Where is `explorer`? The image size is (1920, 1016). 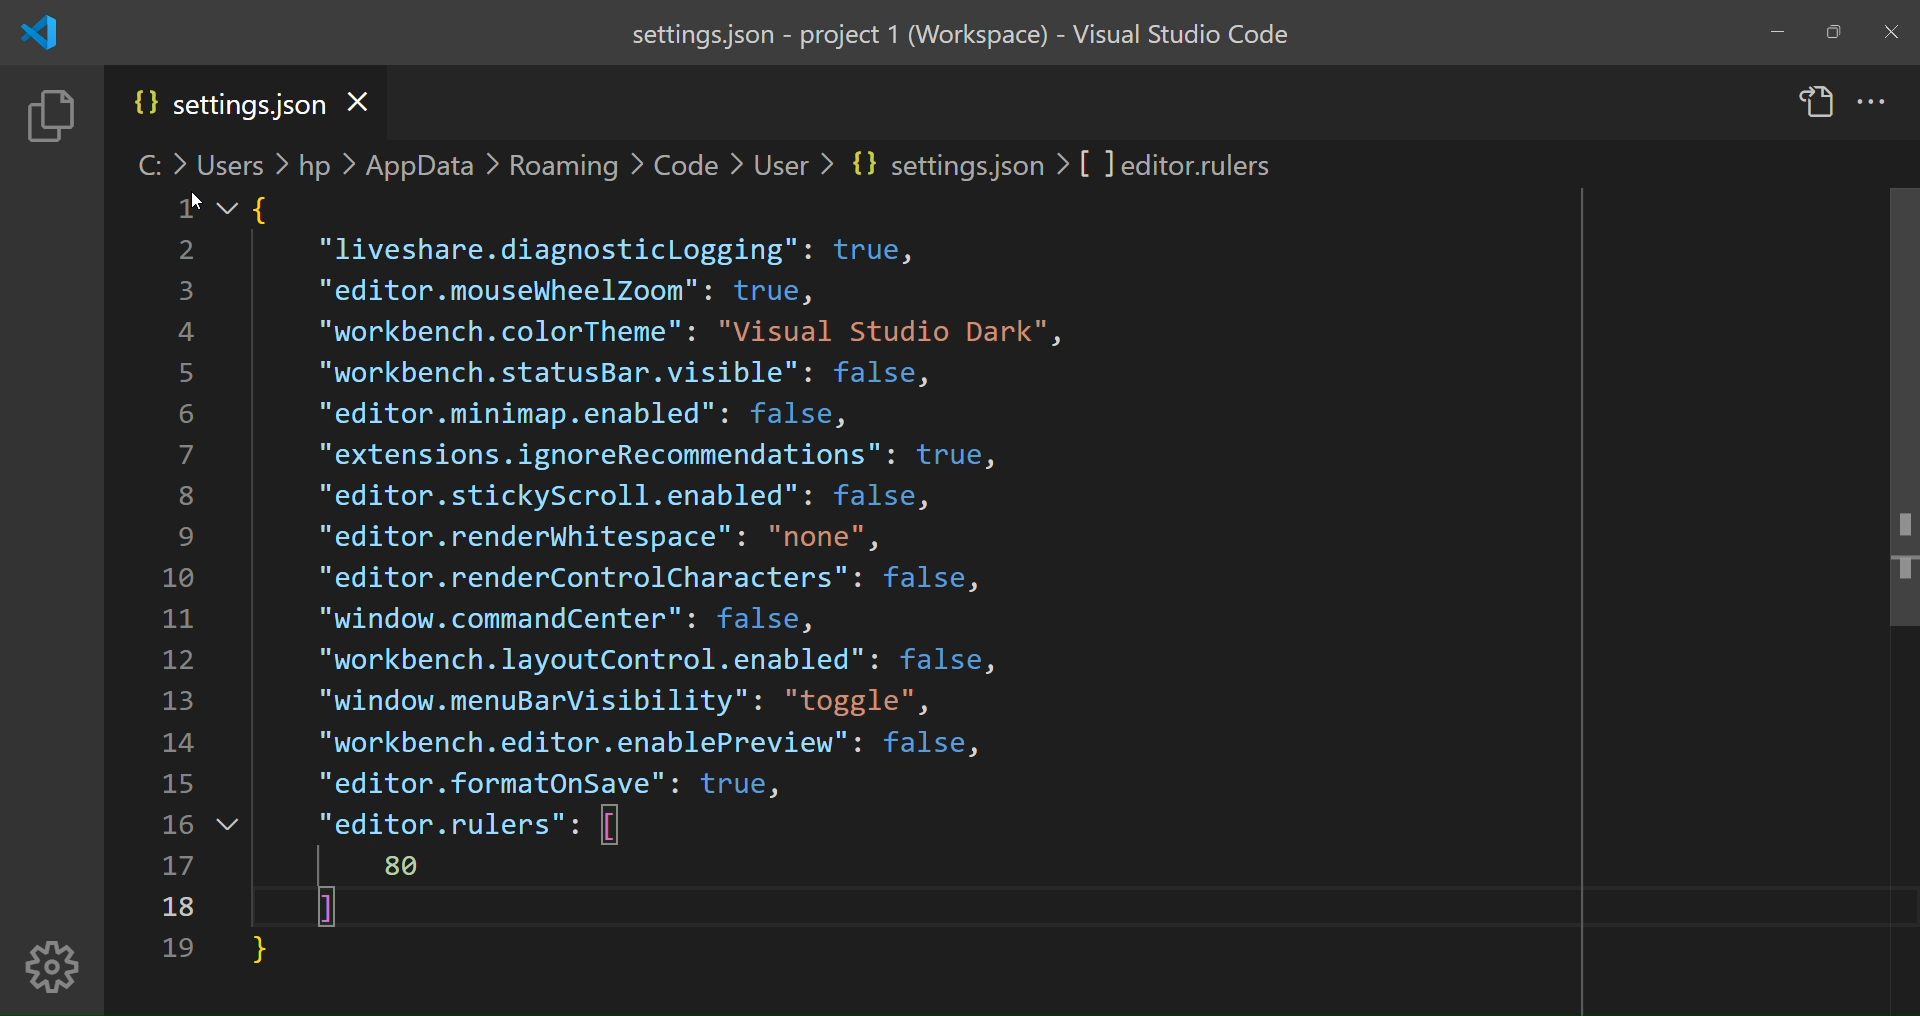 explorer is located at coordinates (48, 118).